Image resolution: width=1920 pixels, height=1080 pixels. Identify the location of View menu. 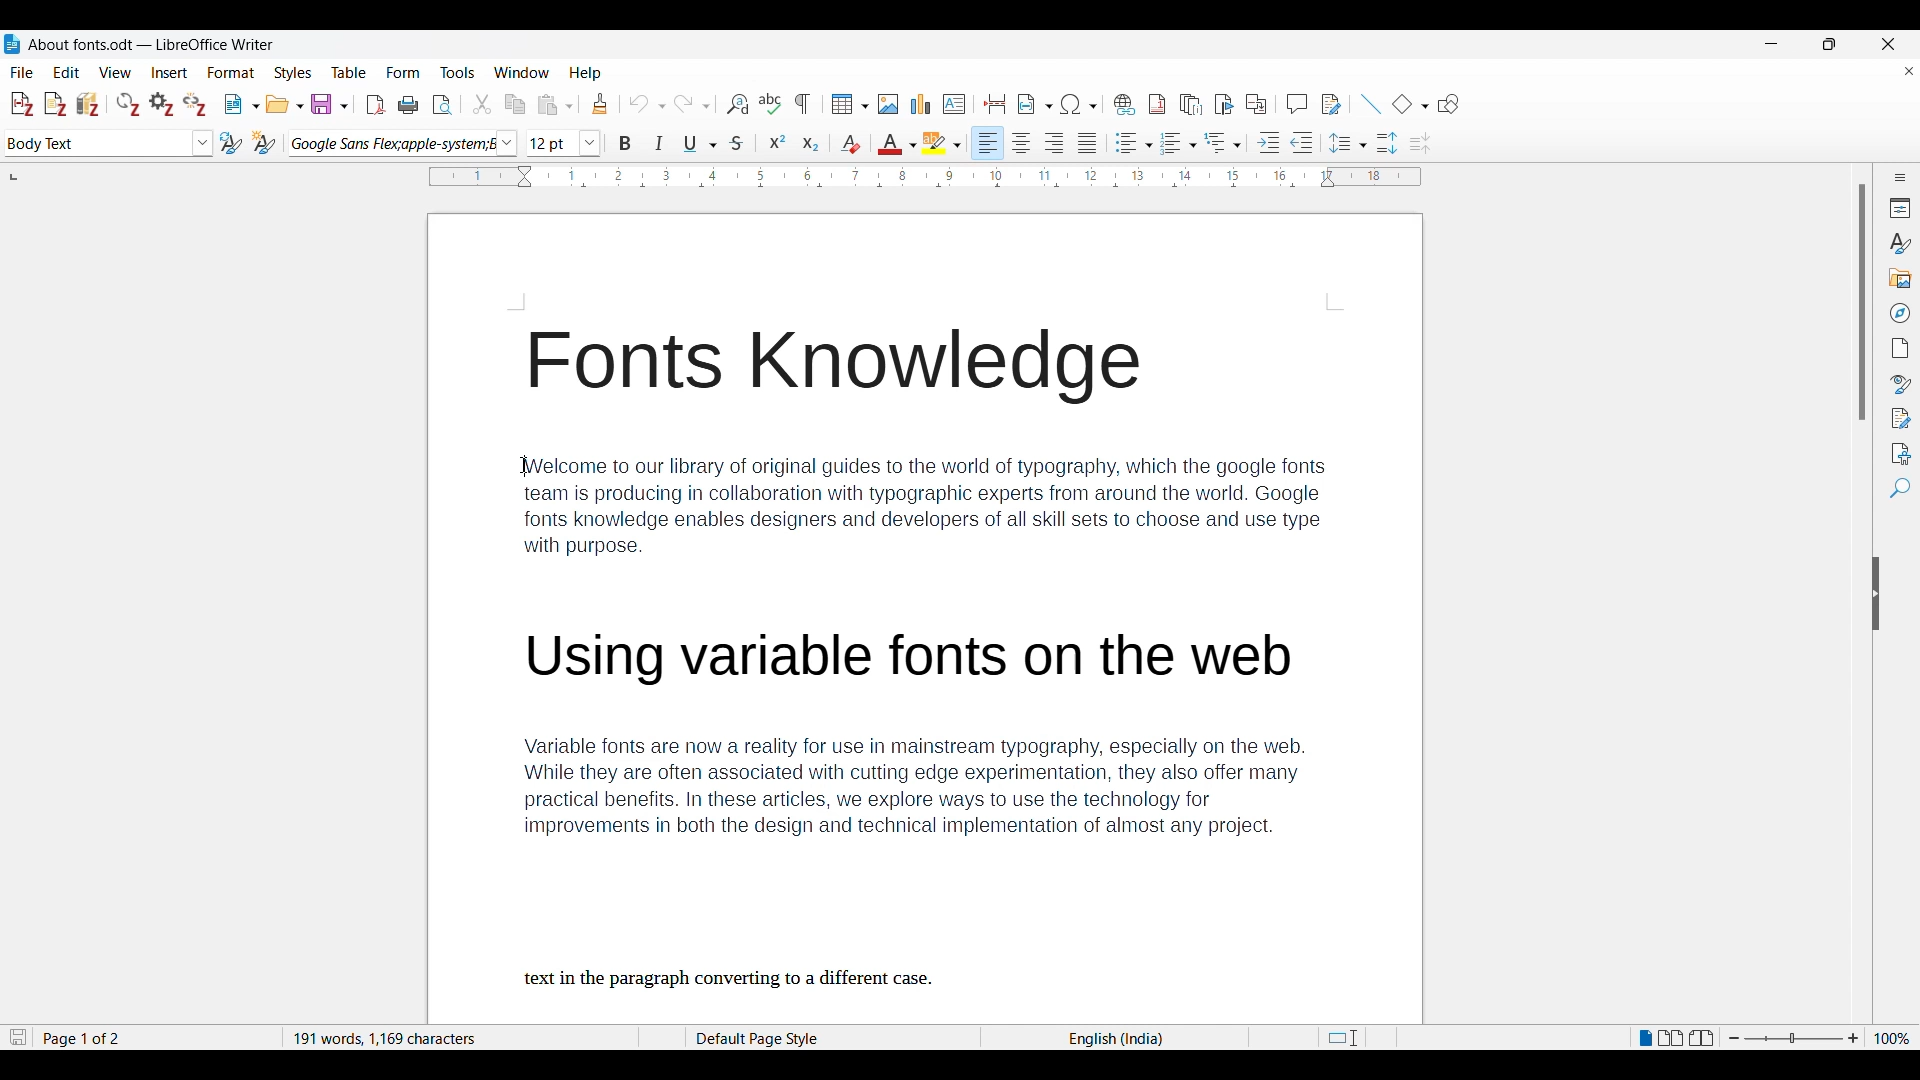
(116, 73).